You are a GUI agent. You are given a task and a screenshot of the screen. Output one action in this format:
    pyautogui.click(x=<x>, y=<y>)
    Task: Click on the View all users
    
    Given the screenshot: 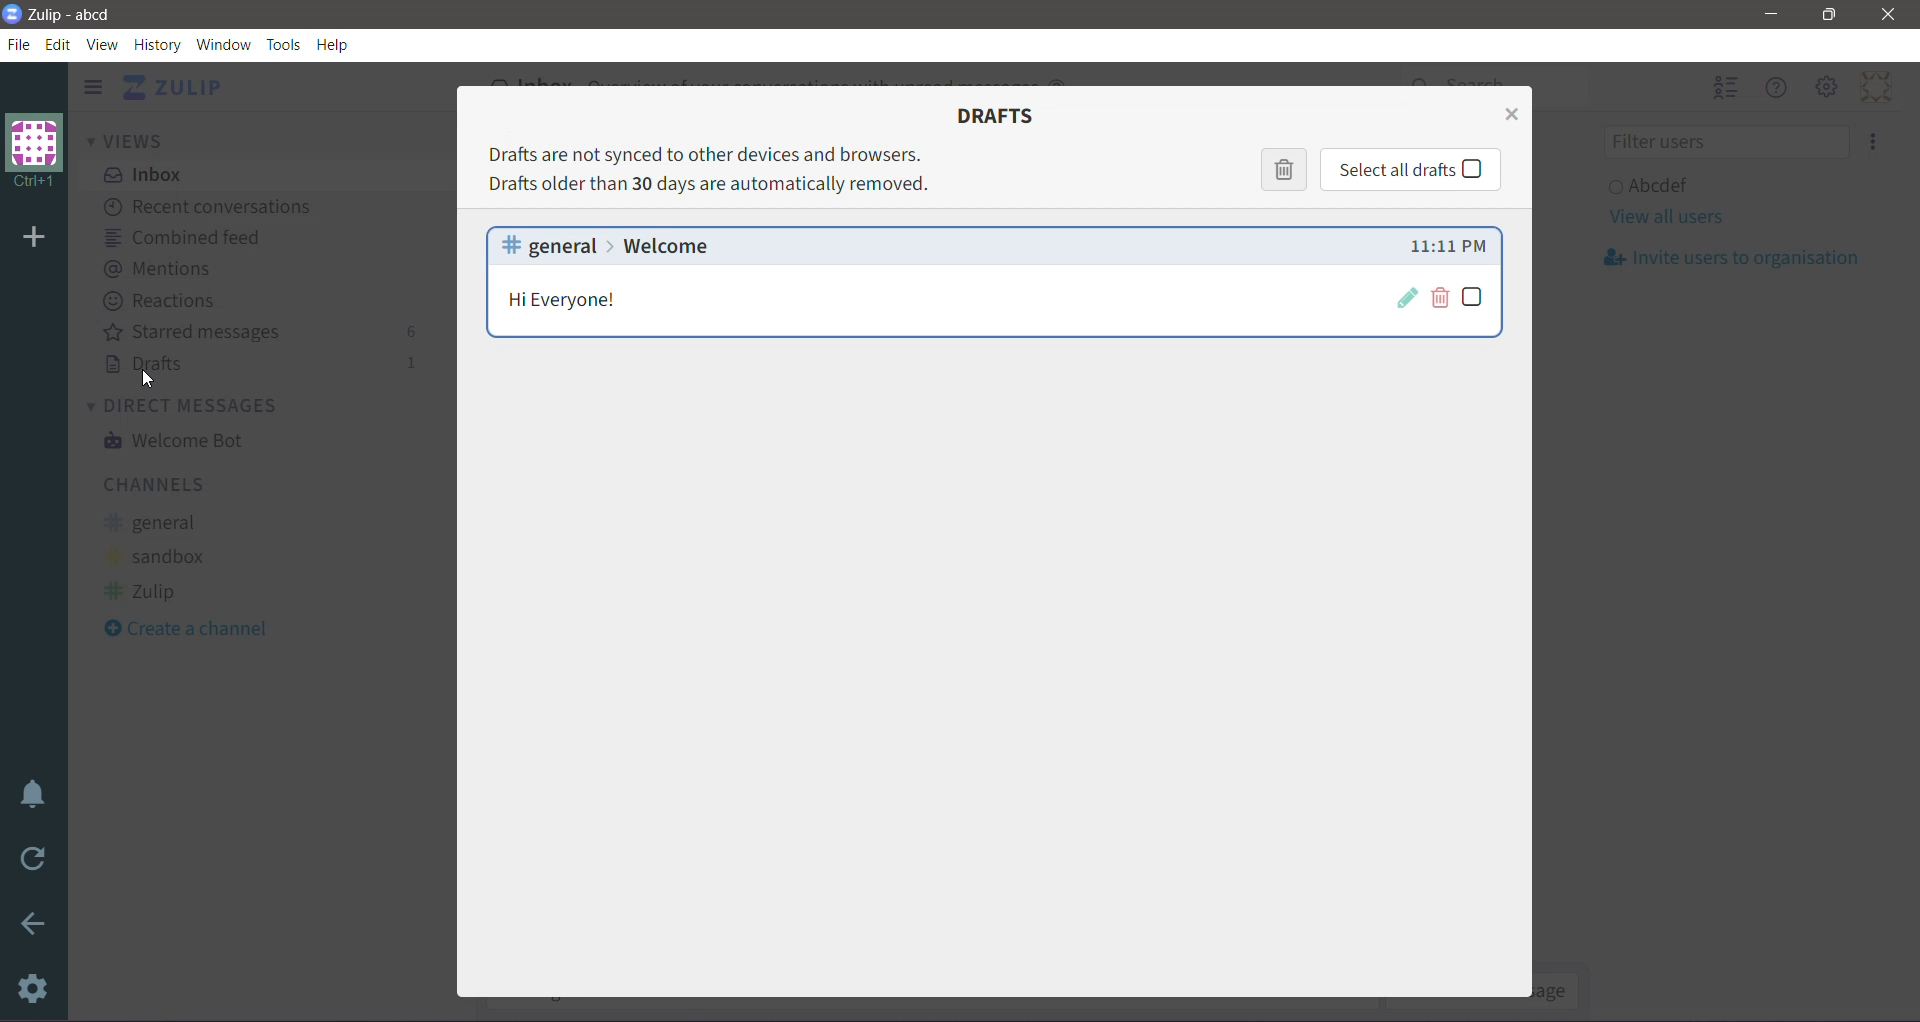 What is the action you would take?
    pyautogui.click(x=1664, y=217)
    